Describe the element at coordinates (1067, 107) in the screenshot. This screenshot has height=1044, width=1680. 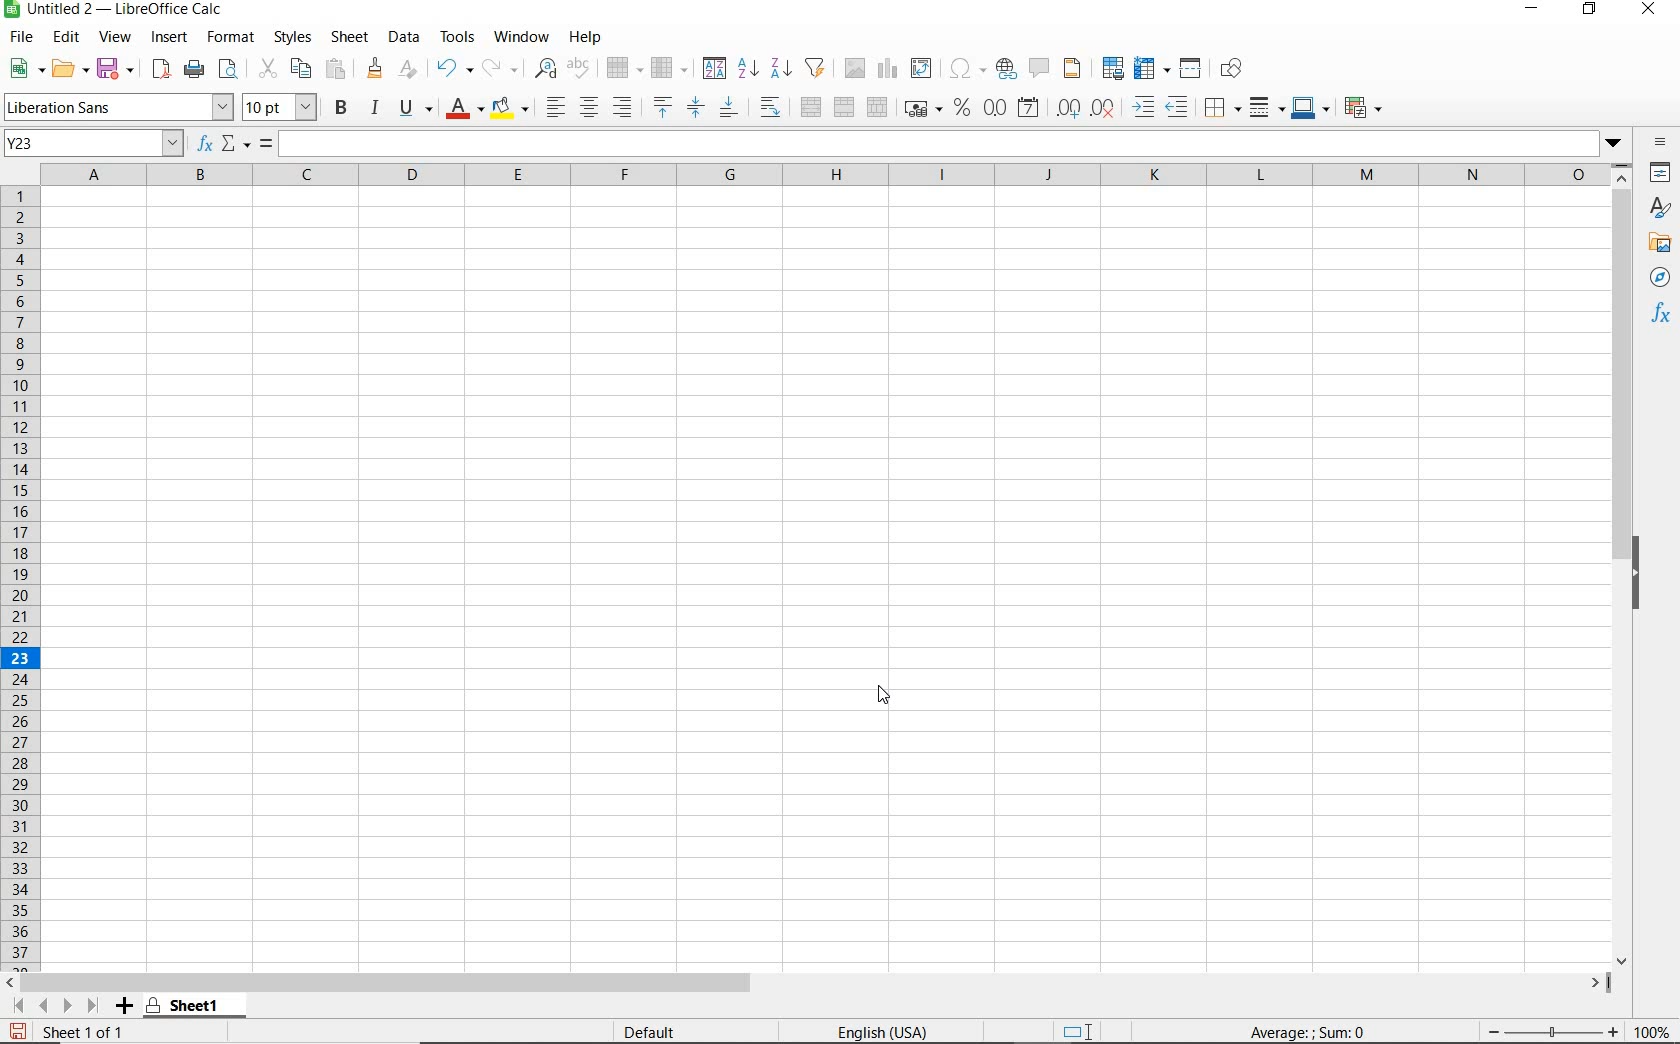
I see `ADD DECIMAL PLACE` at that location.